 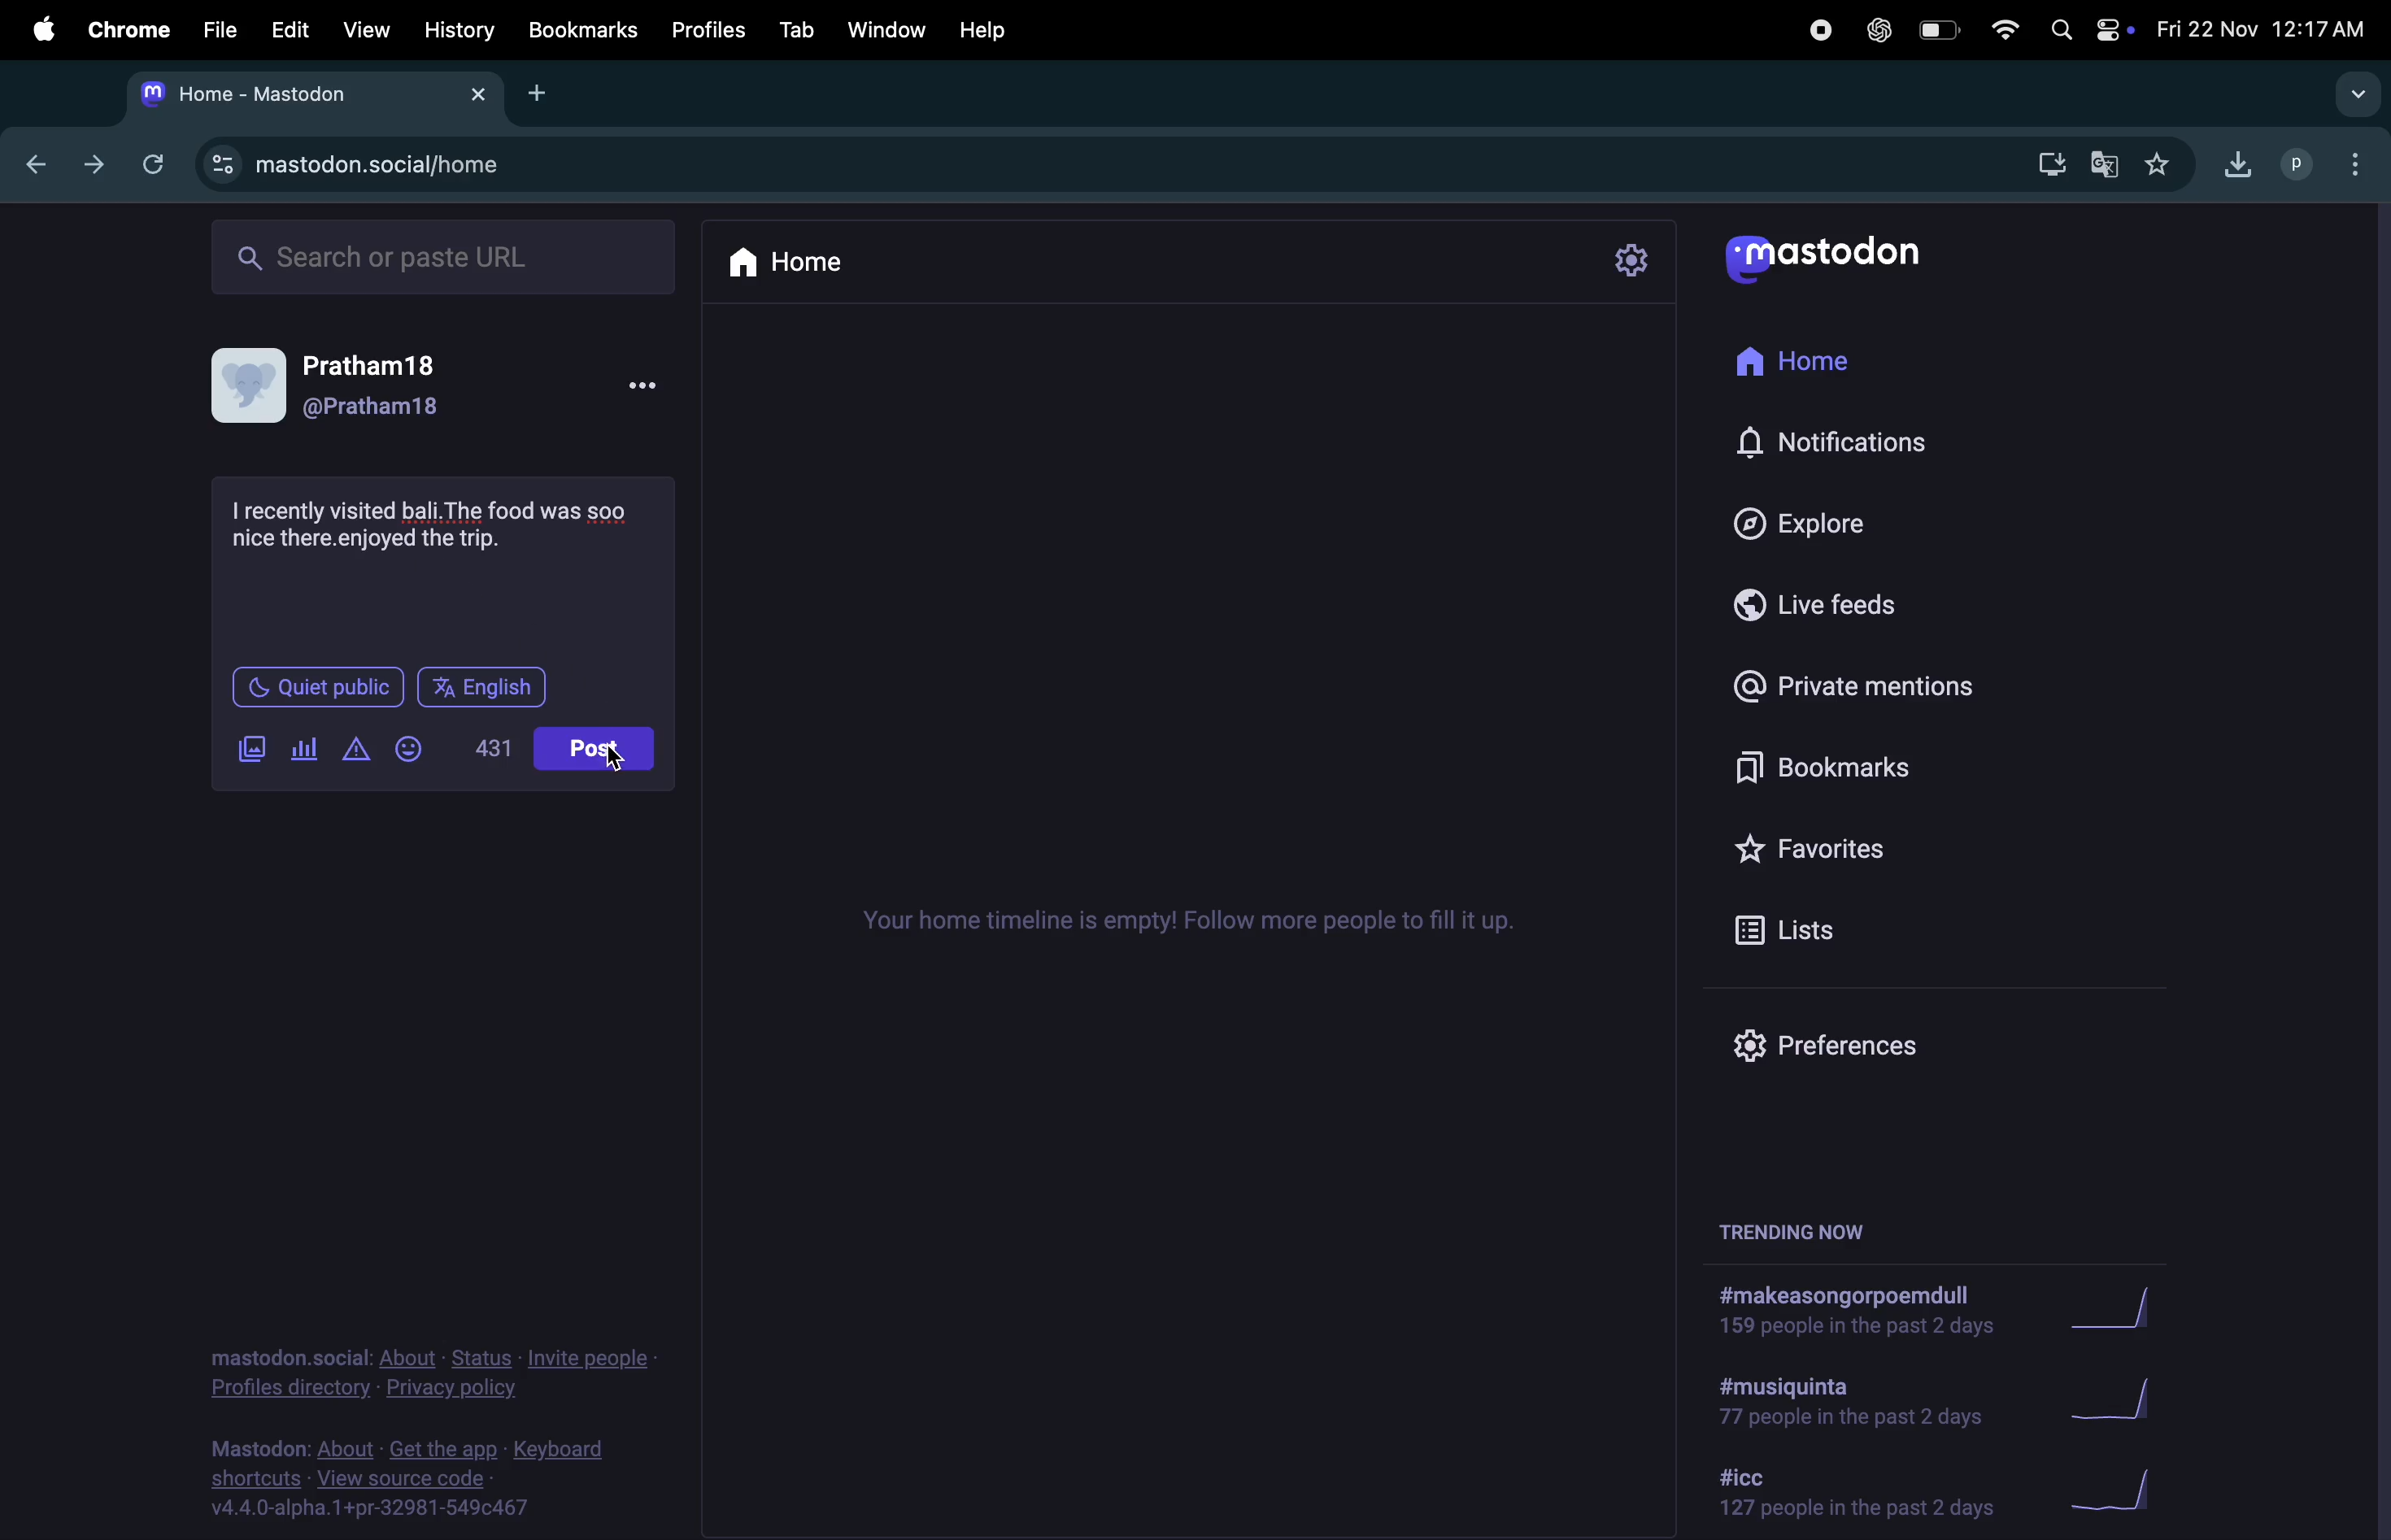 What do you see at coordinates (243, 750) in the screenshot?
I see `add image` at bounding box center [243, 750].